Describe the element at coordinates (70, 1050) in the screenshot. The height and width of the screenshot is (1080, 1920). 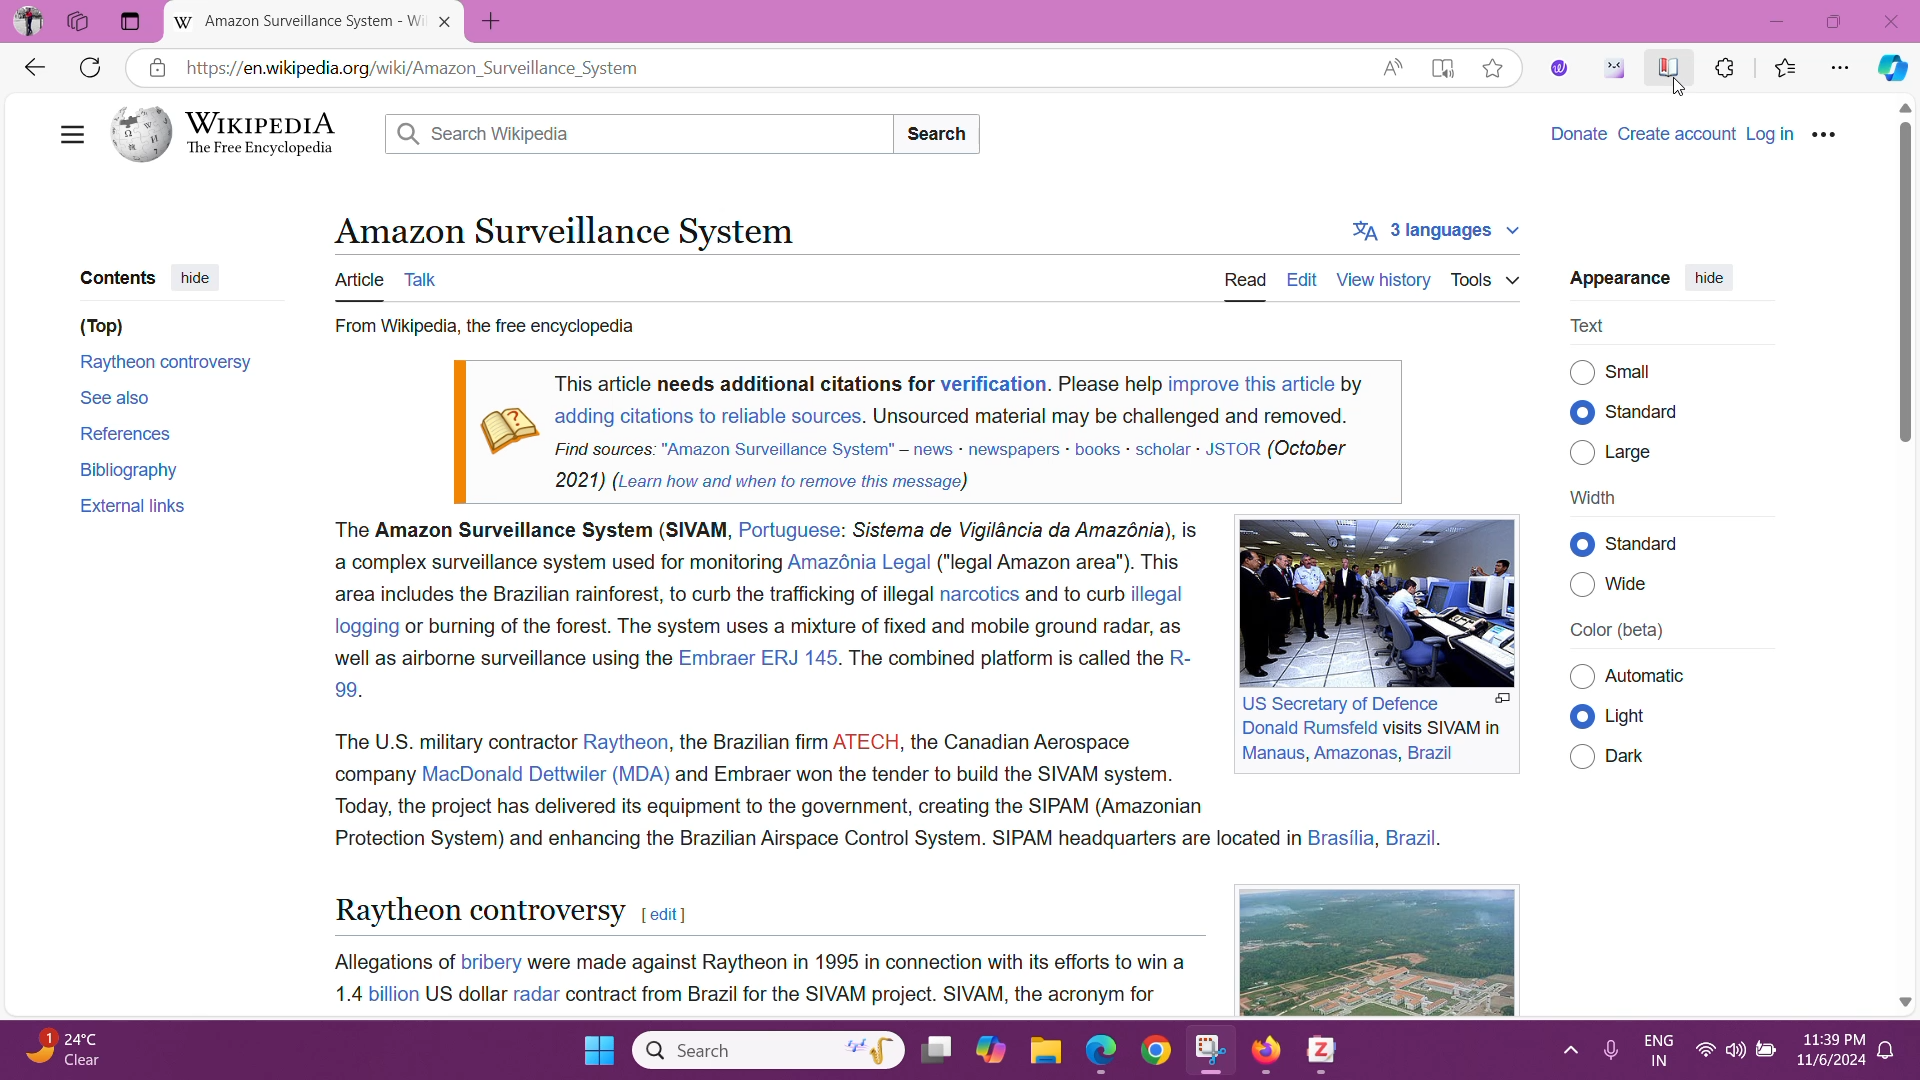
I see `Weather` at that location.